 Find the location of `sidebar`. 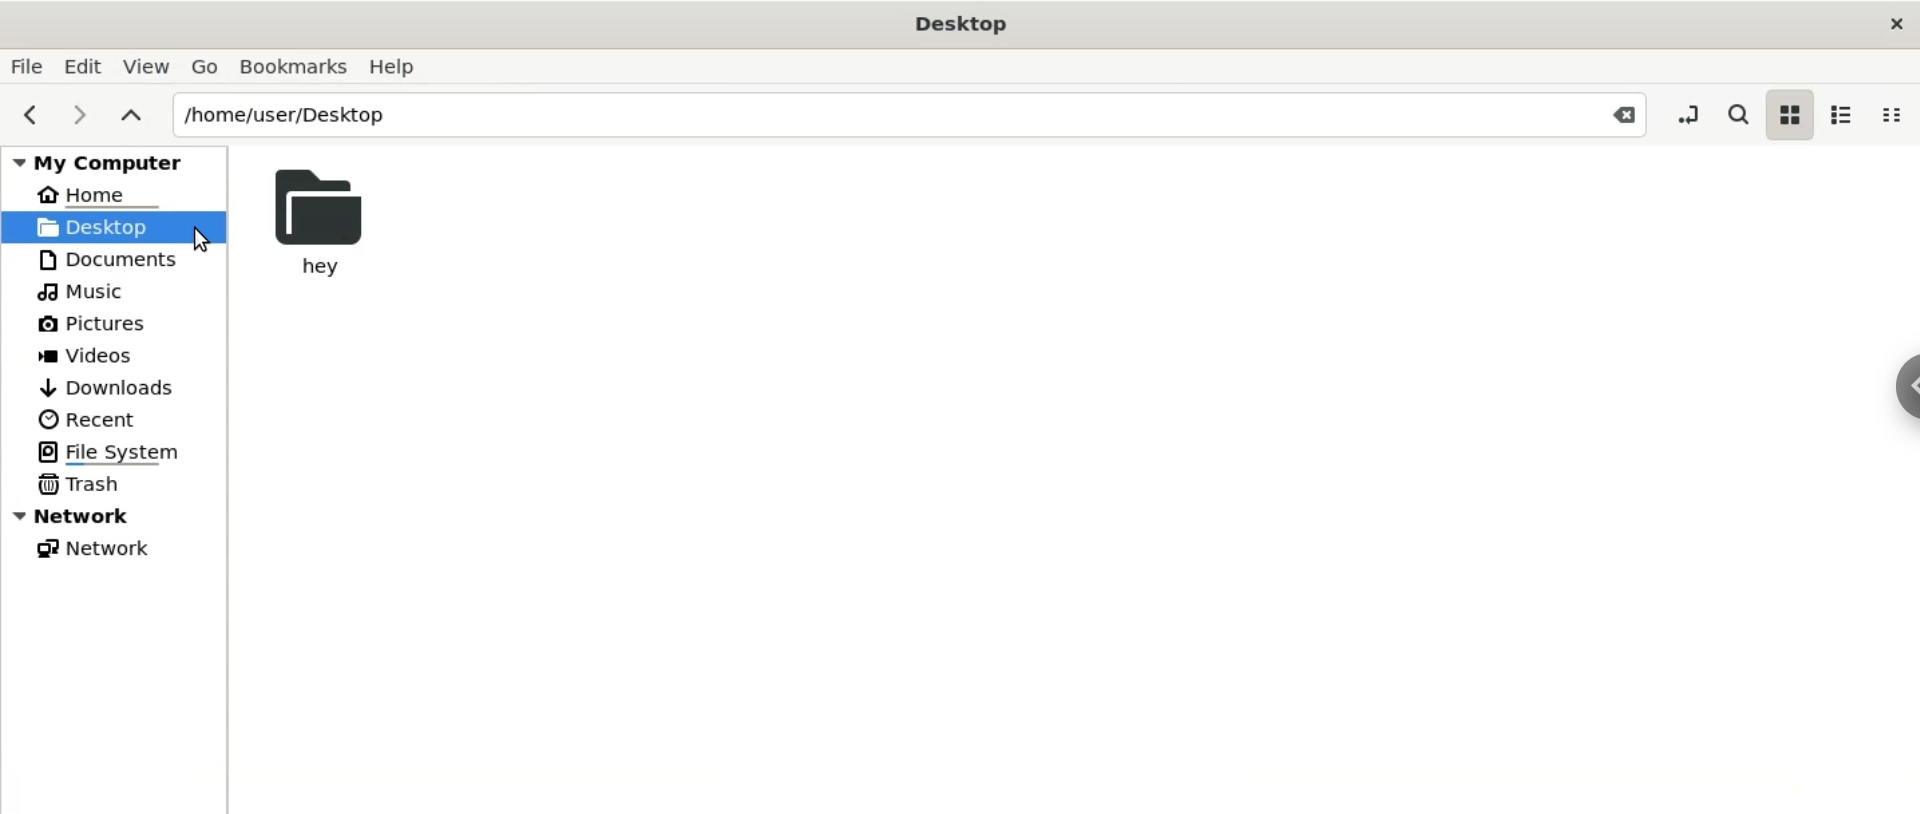

sidebar is located at coordinates (1908, 384).